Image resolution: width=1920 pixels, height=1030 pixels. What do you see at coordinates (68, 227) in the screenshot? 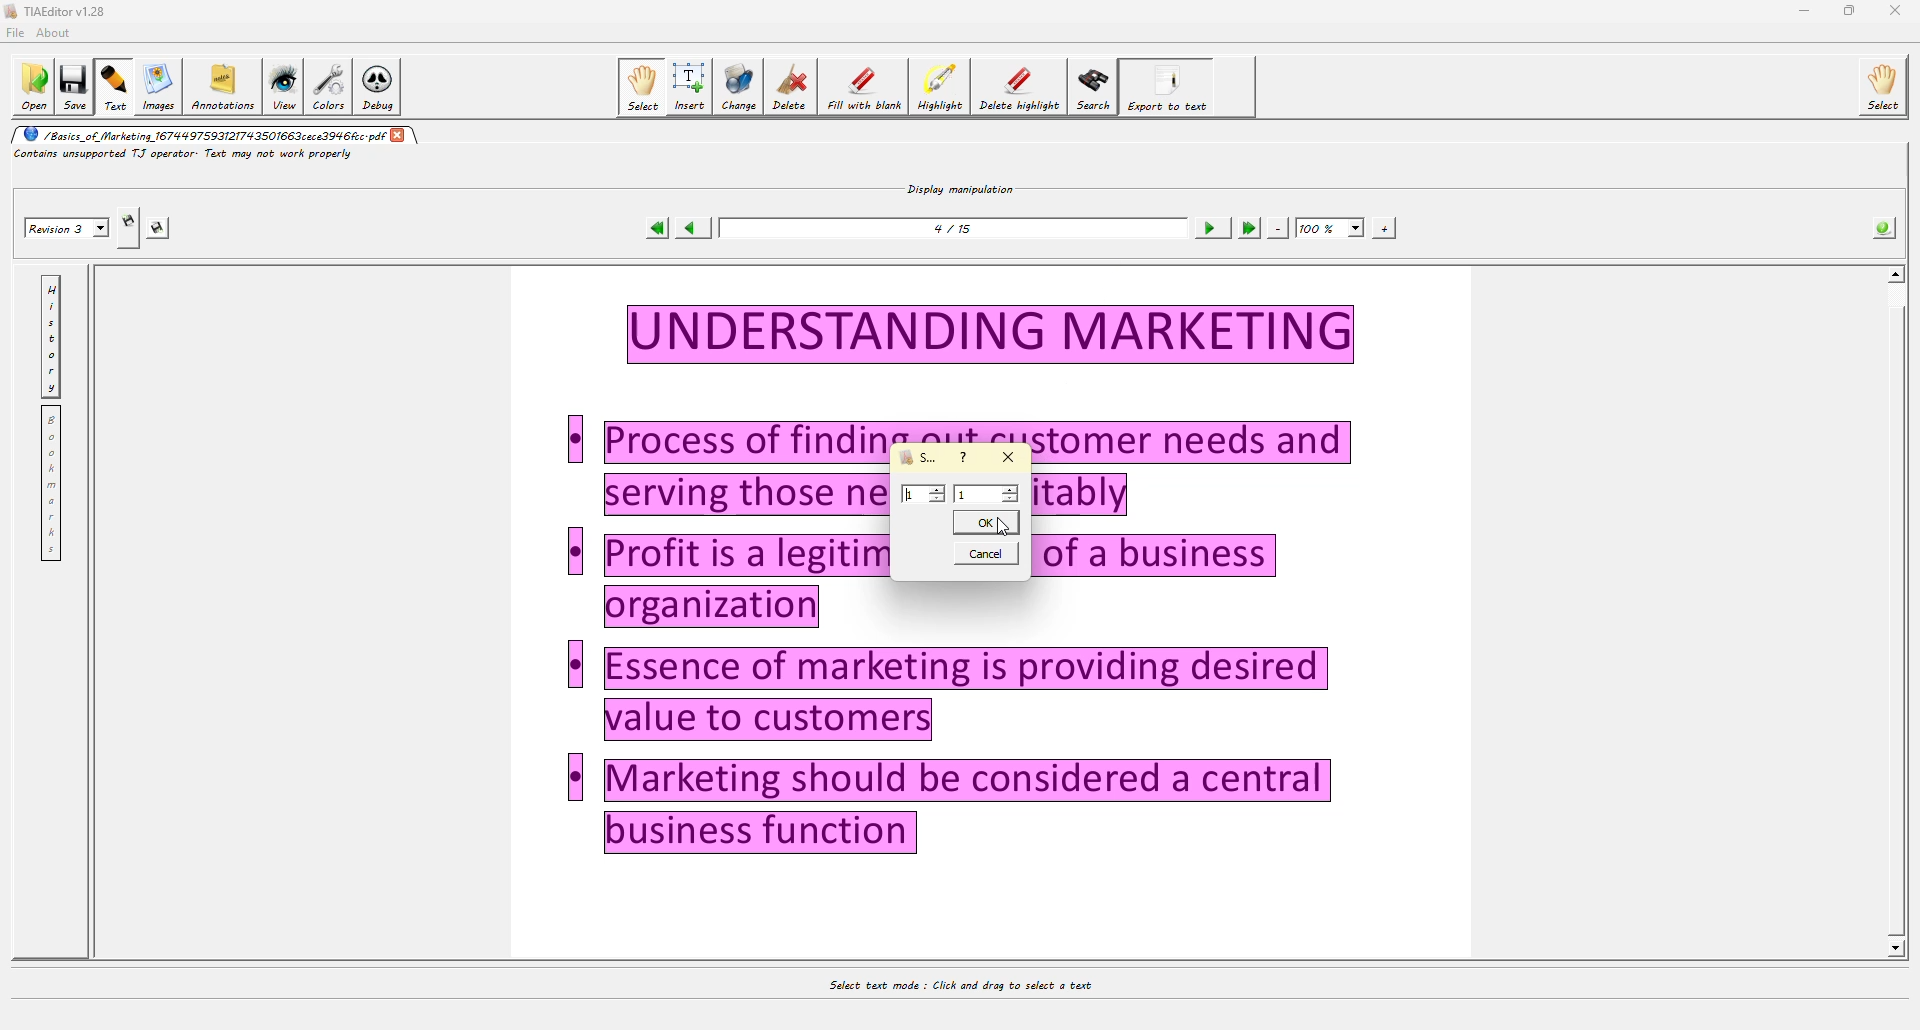
I see `revision 3` at bounding box center [68, 227].